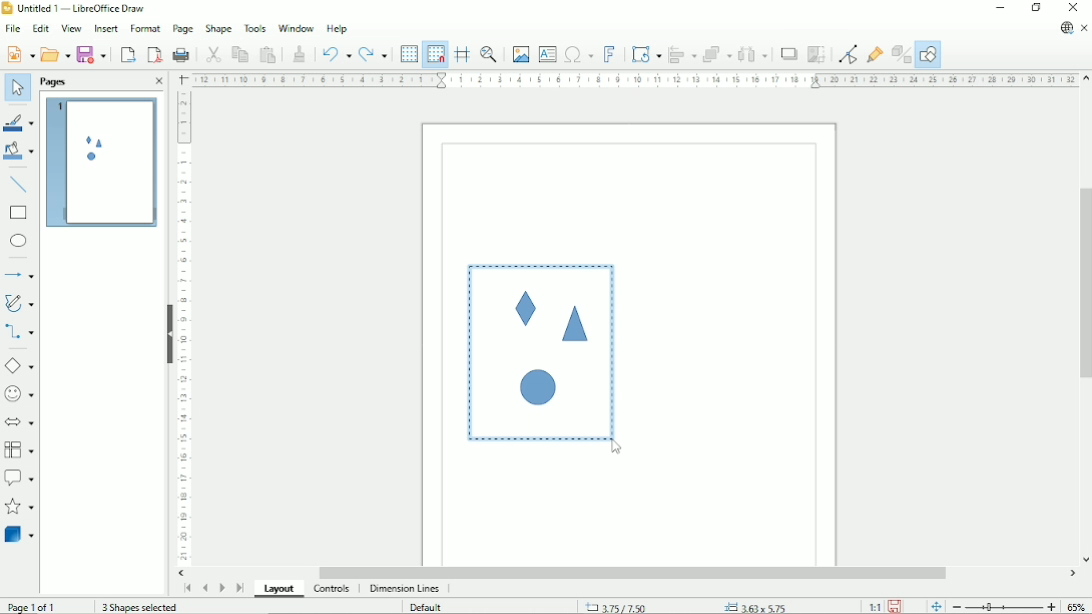 The width and height of the screenshot is (1092, 614). I want to click on Paste, so click(268, 53).